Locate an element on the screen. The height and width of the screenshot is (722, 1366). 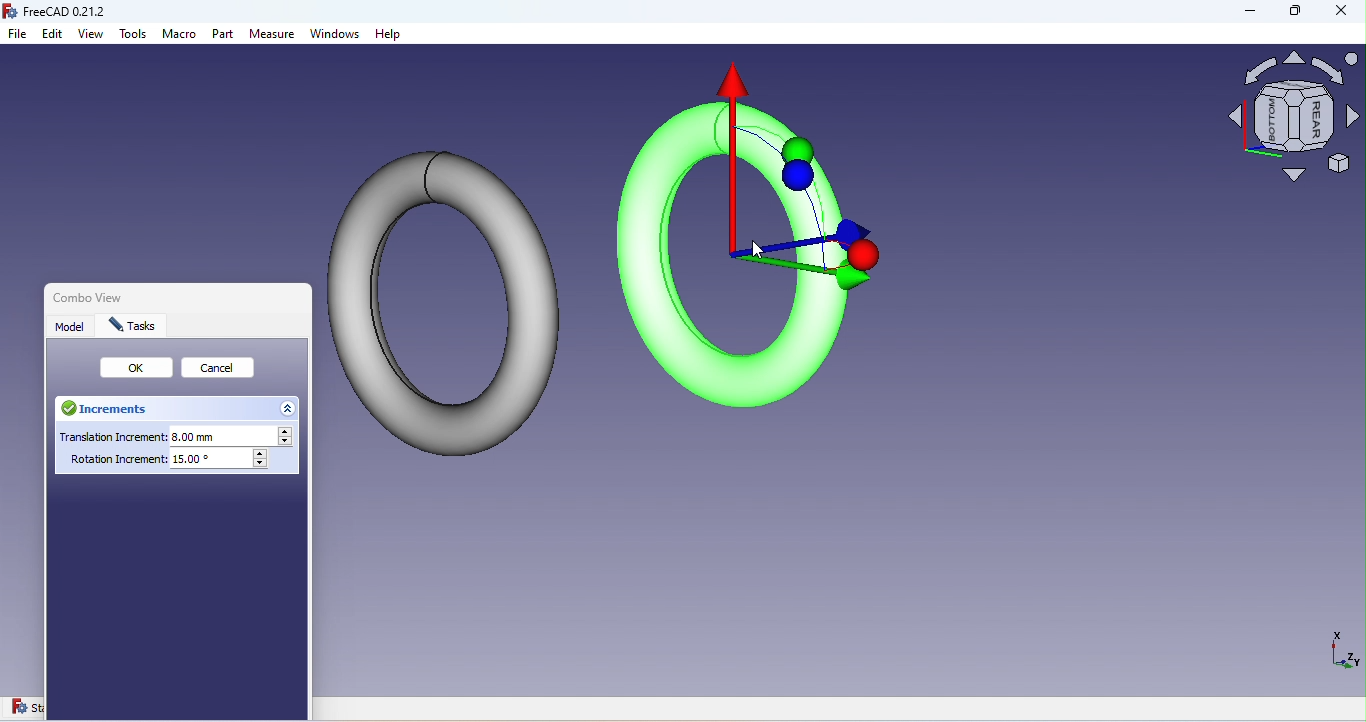
File is located at coordinates (19, 35).